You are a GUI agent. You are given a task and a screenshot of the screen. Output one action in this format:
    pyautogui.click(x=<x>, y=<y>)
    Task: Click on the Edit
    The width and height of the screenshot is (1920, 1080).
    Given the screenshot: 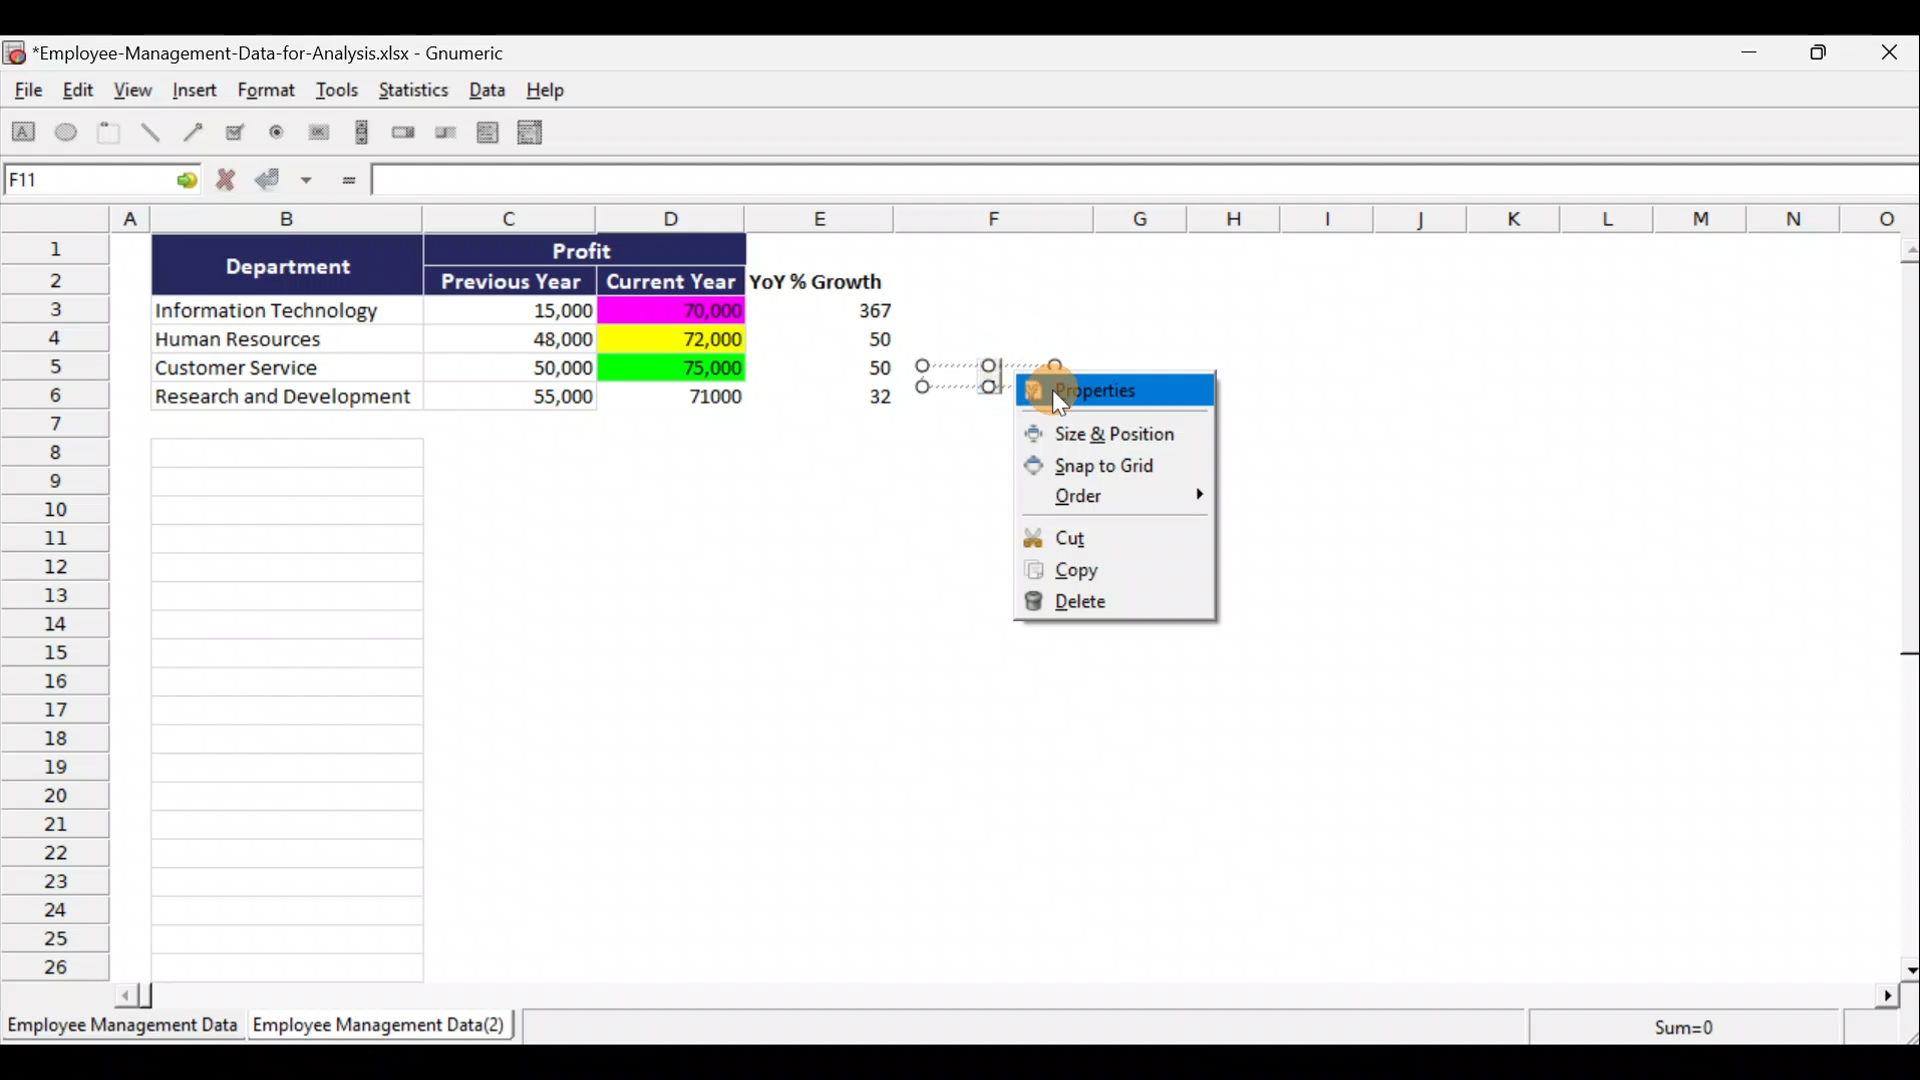 What is the action you would take?
    pyautogui.click(x=80, y=92)
    